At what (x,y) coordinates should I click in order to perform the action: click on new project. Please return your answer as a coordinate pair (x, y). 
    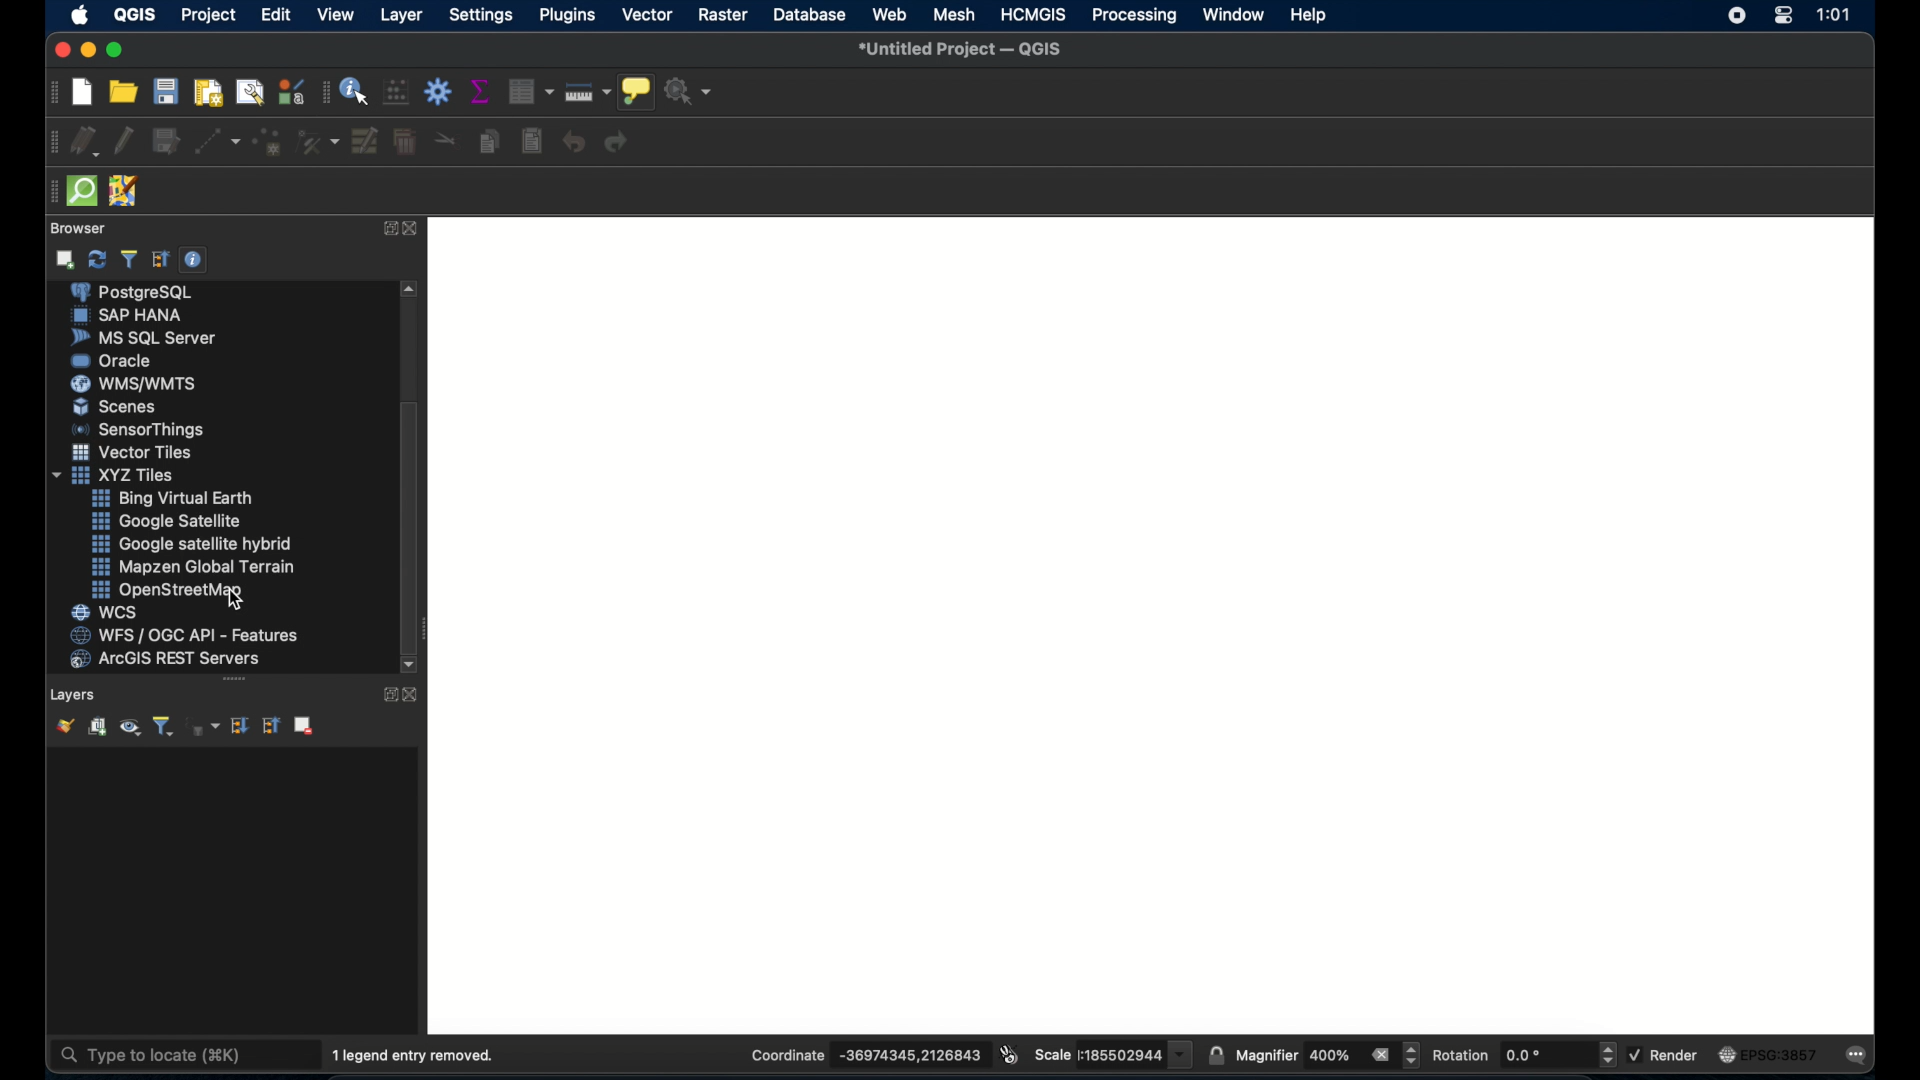
    Looking at the image, I should click on (80, 93).